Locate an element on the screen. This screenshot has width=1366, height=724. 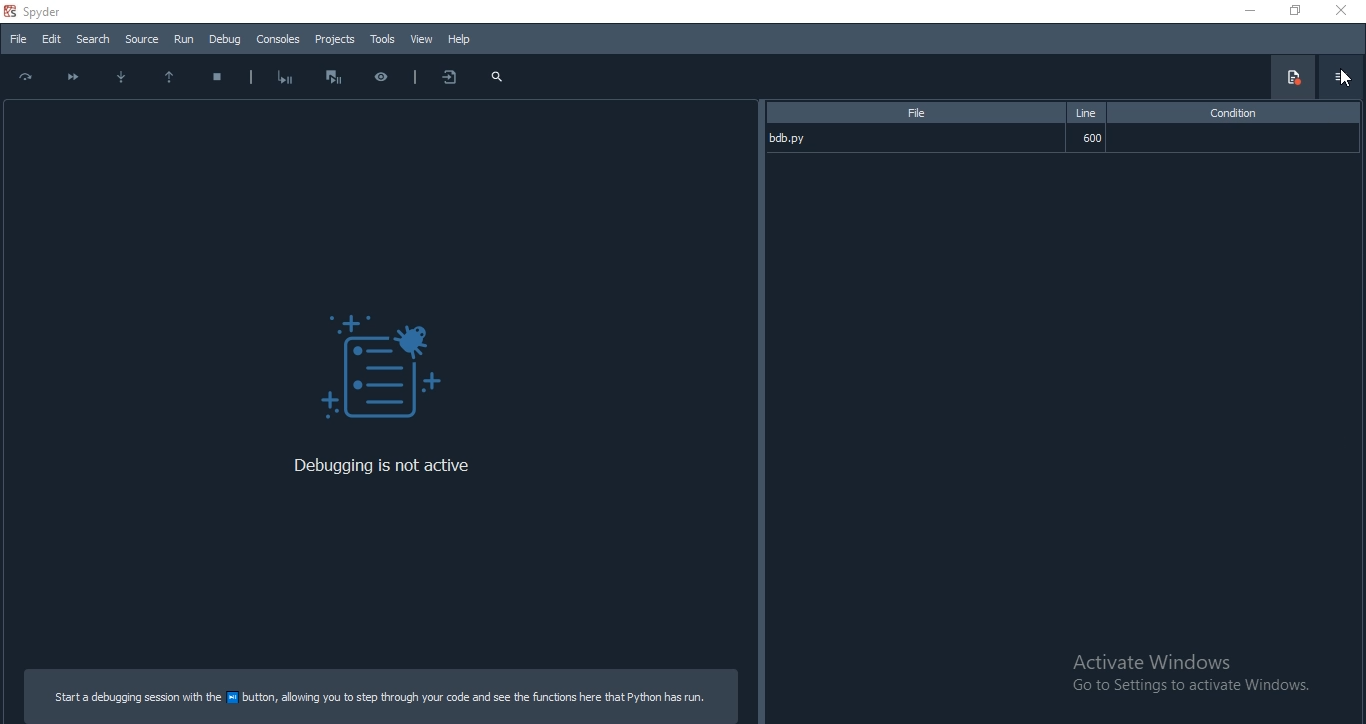
search is located at coordinates (498, 77).